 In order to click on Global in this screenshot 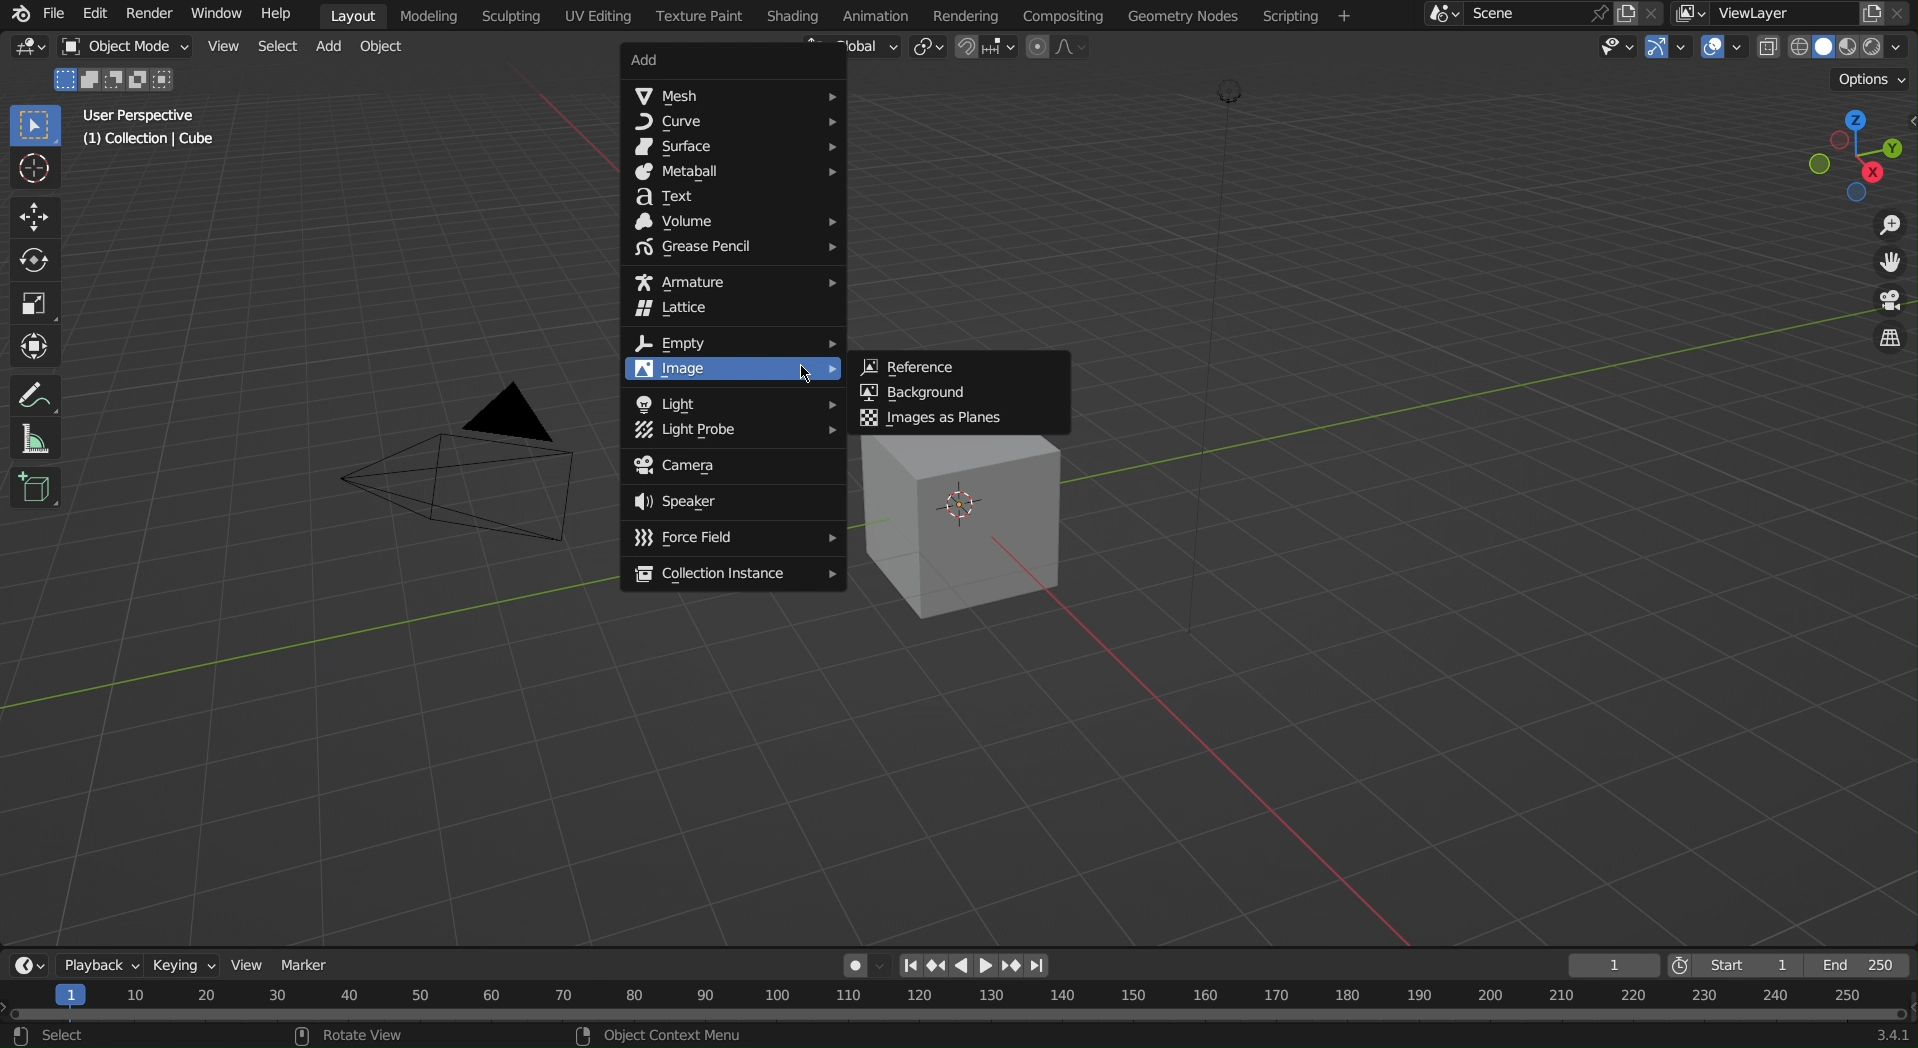, I will do `click(860, 48)`.